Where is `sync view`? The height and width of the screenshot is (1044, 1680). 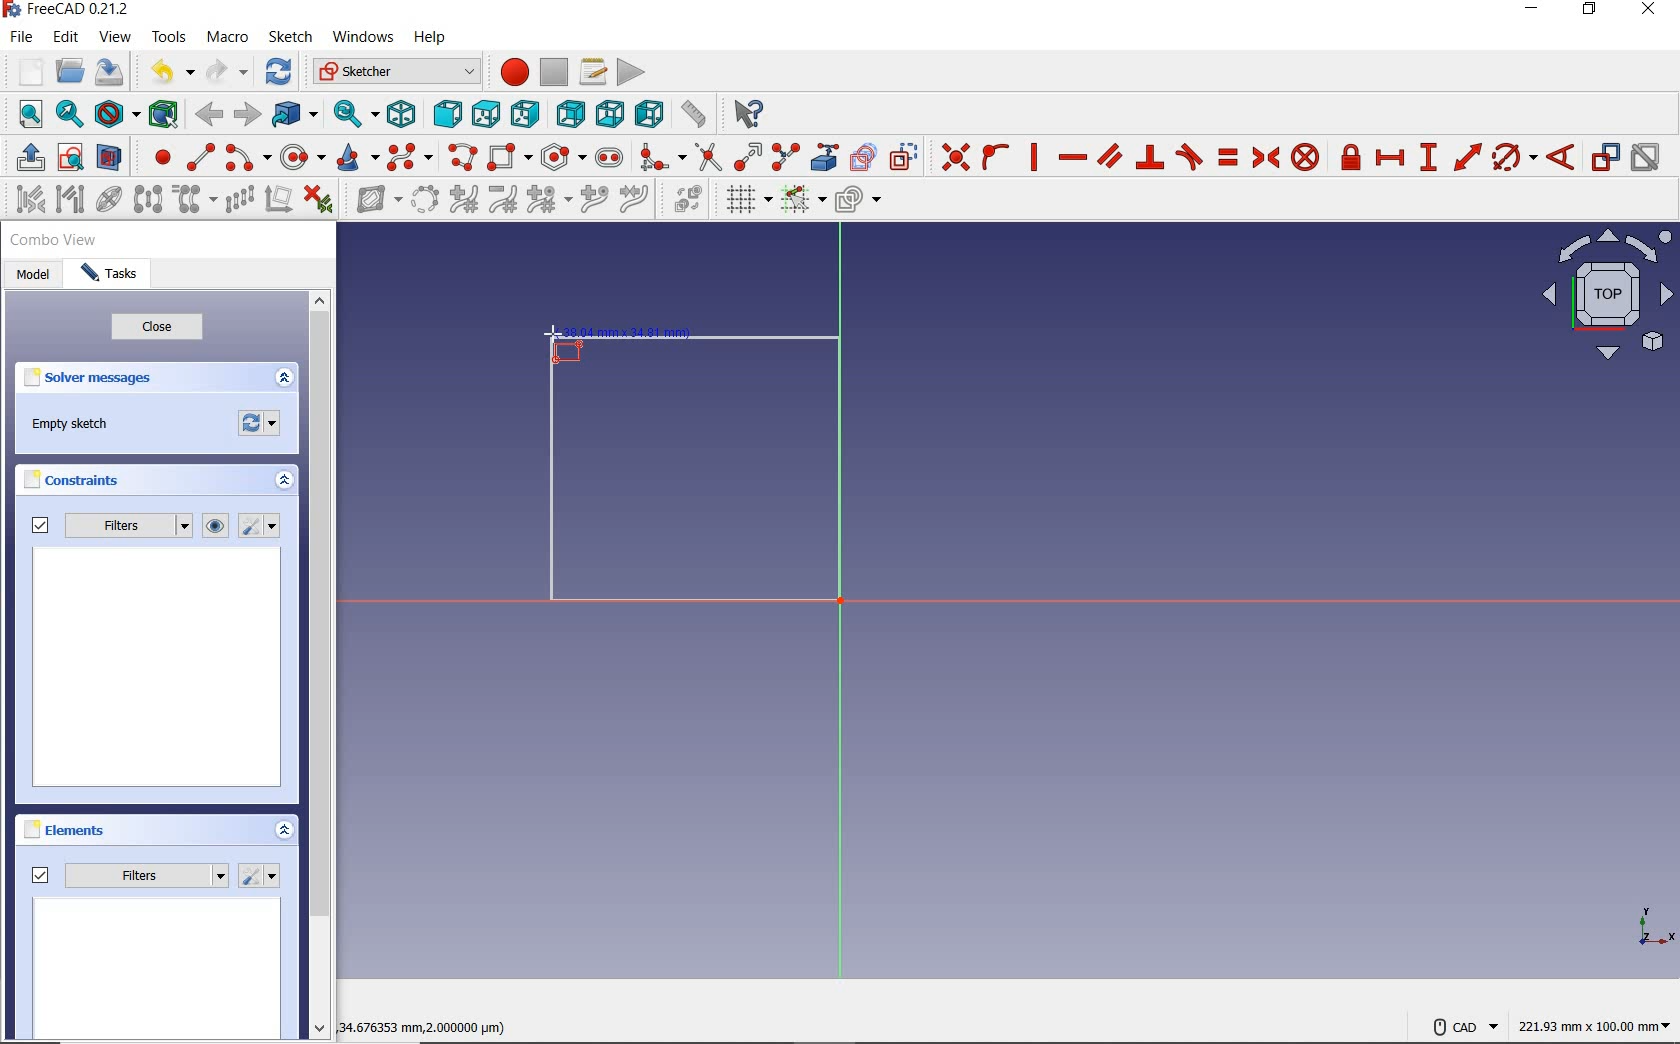
sync view is located at coordinates (354, 112).